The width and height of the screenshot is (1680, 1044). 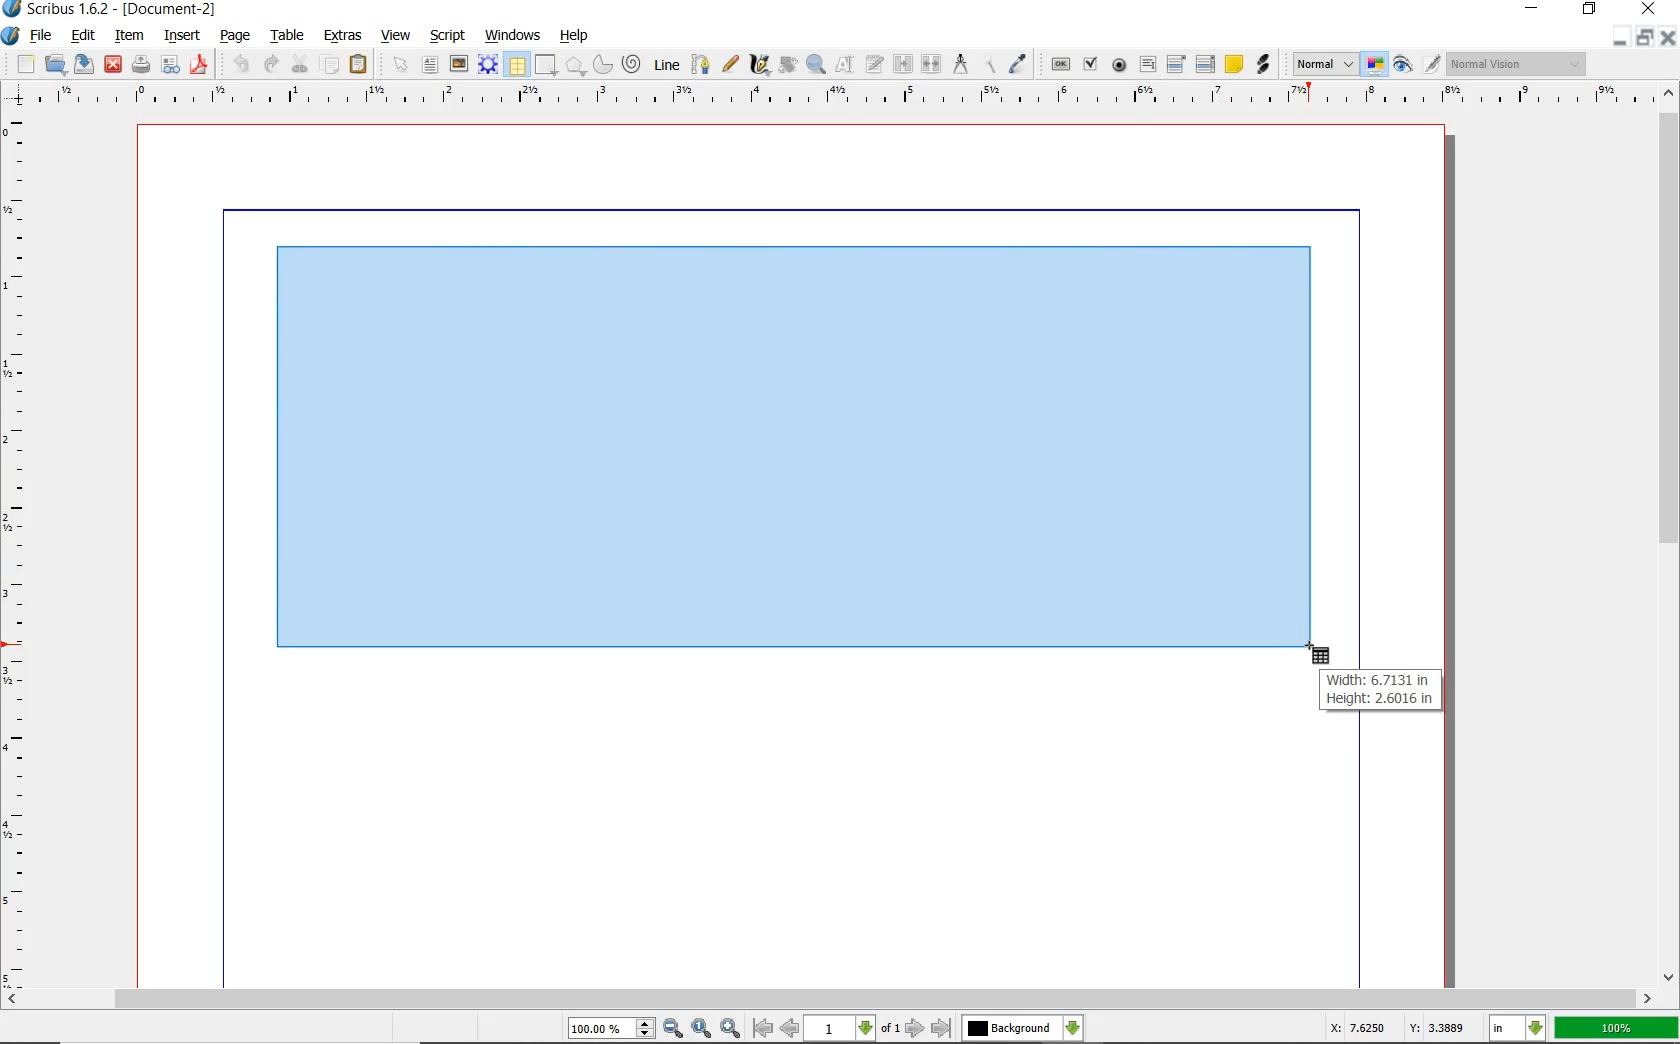 I want to click on file, so click(x=43, y=37).